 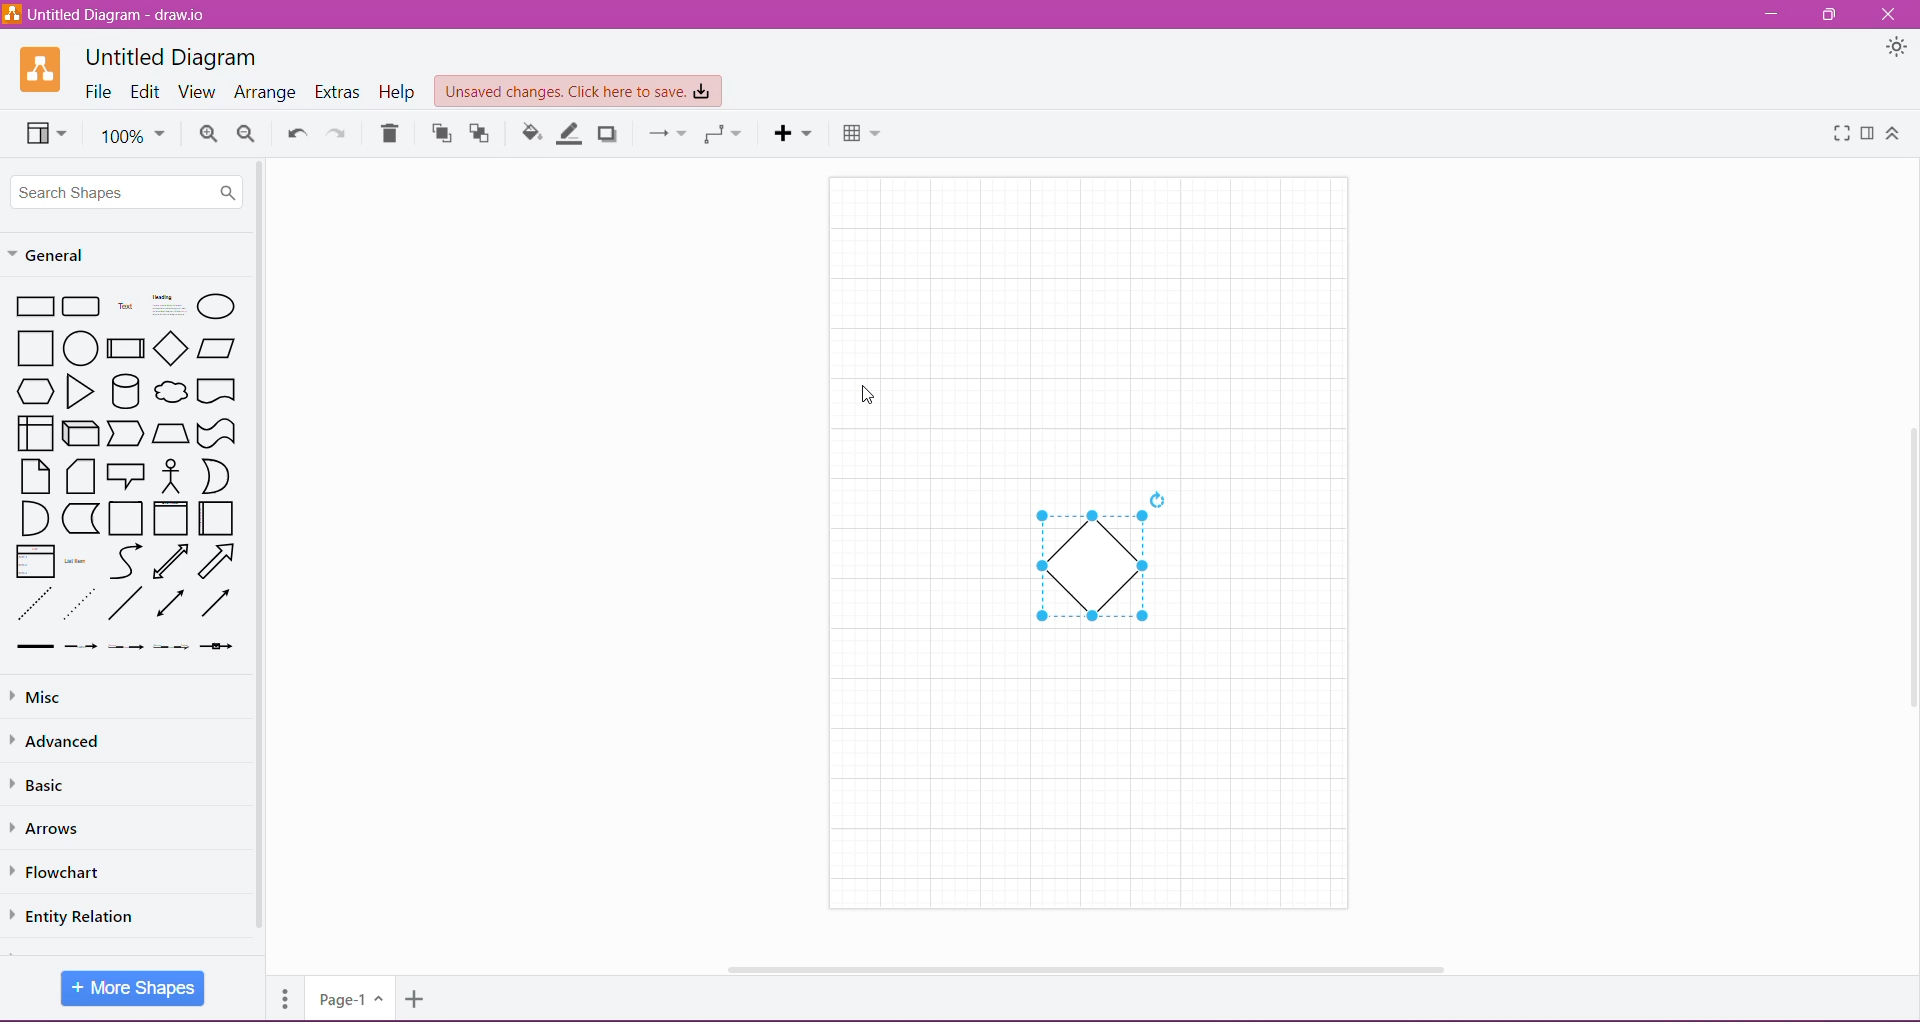 What do you see at coordinates (867, 396) in the screenshot?
I see `Cursor` at bounding box center [867, 396].